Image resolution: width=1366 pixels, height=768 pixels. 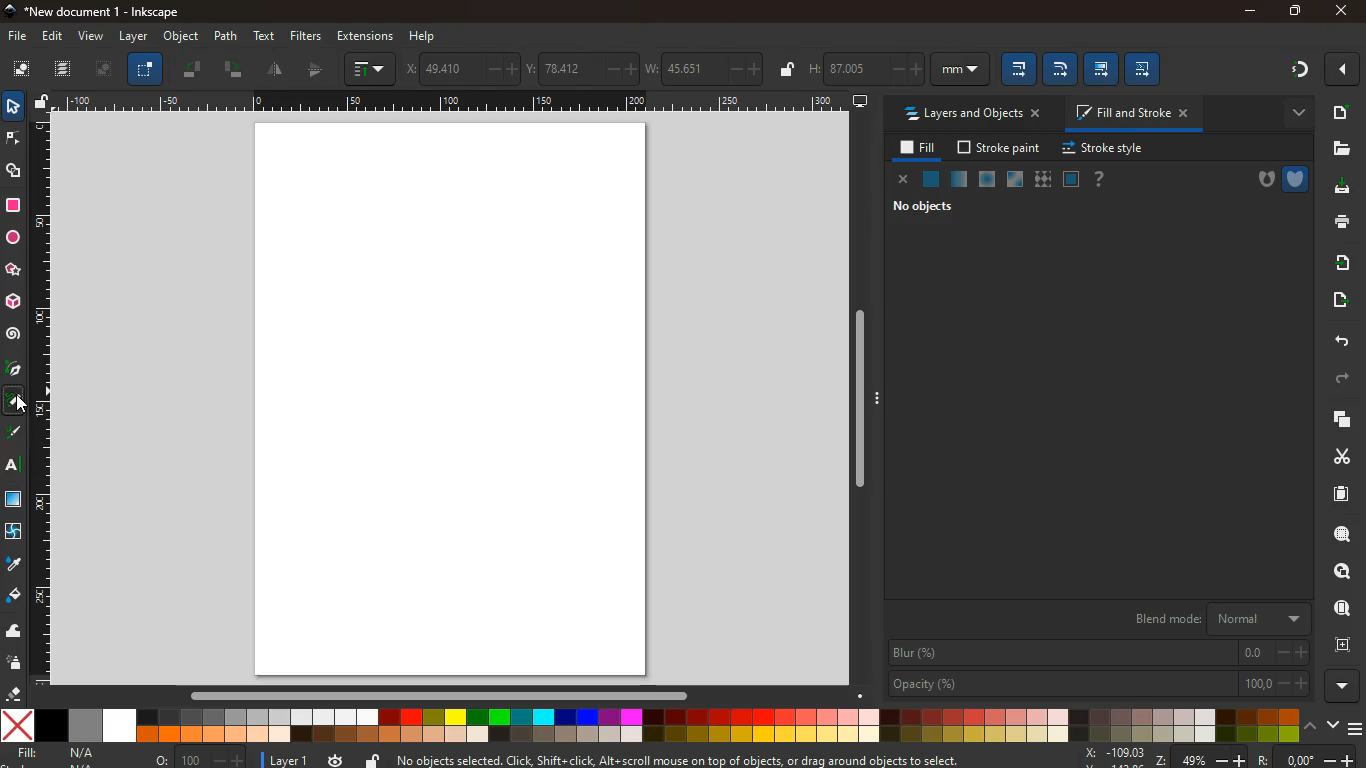 I want to click on square, so click(x=13, y=208).